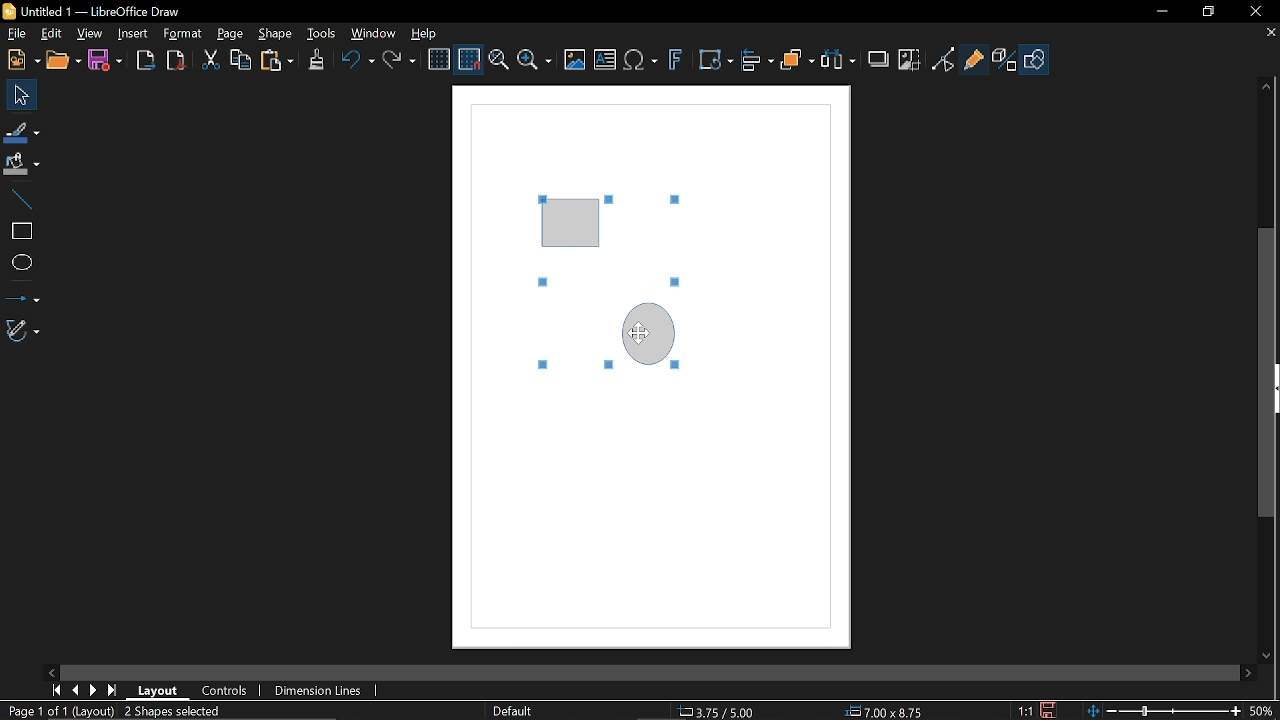 The image size is (1280, 720). Describe the element at coordinates (1034, 59) in the screenshot. I see `Shapes` at that location.